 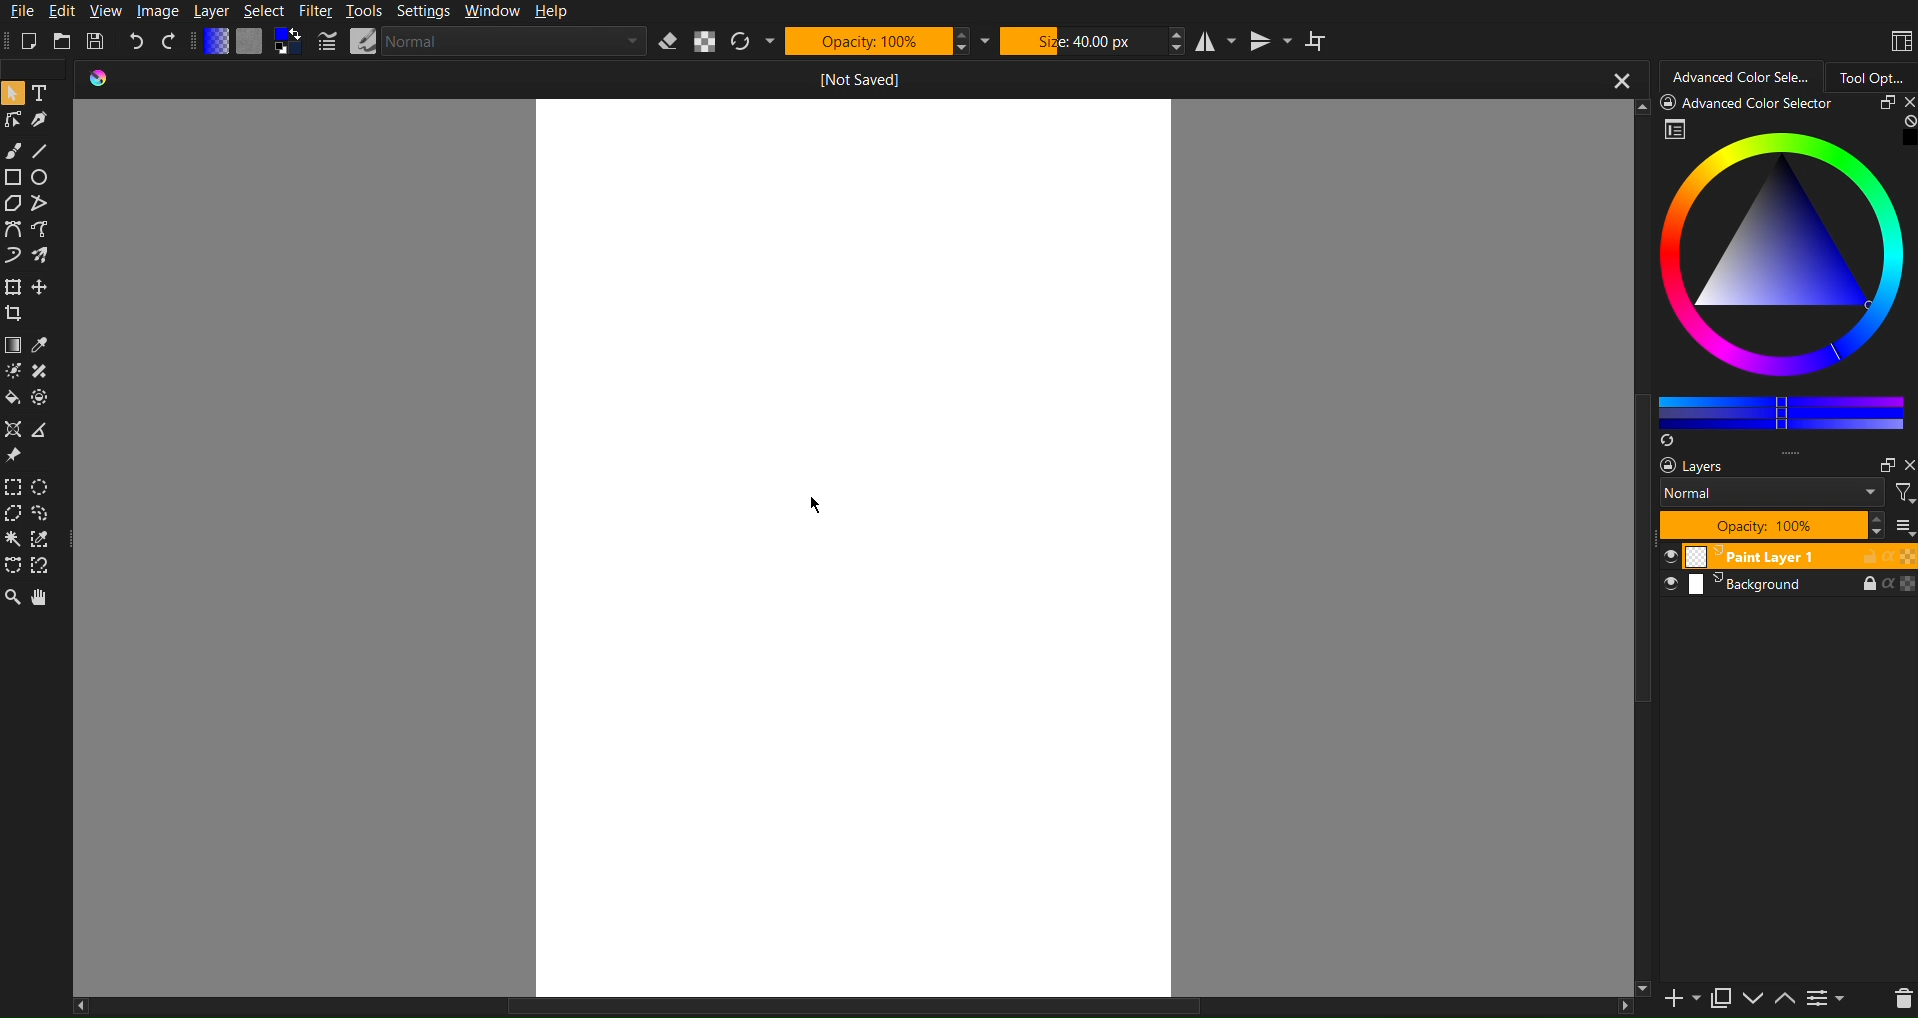 What do you see at coordinates (1907, 585) in the screenshot?
I see `opacity` at bounding box center [1907, 585].